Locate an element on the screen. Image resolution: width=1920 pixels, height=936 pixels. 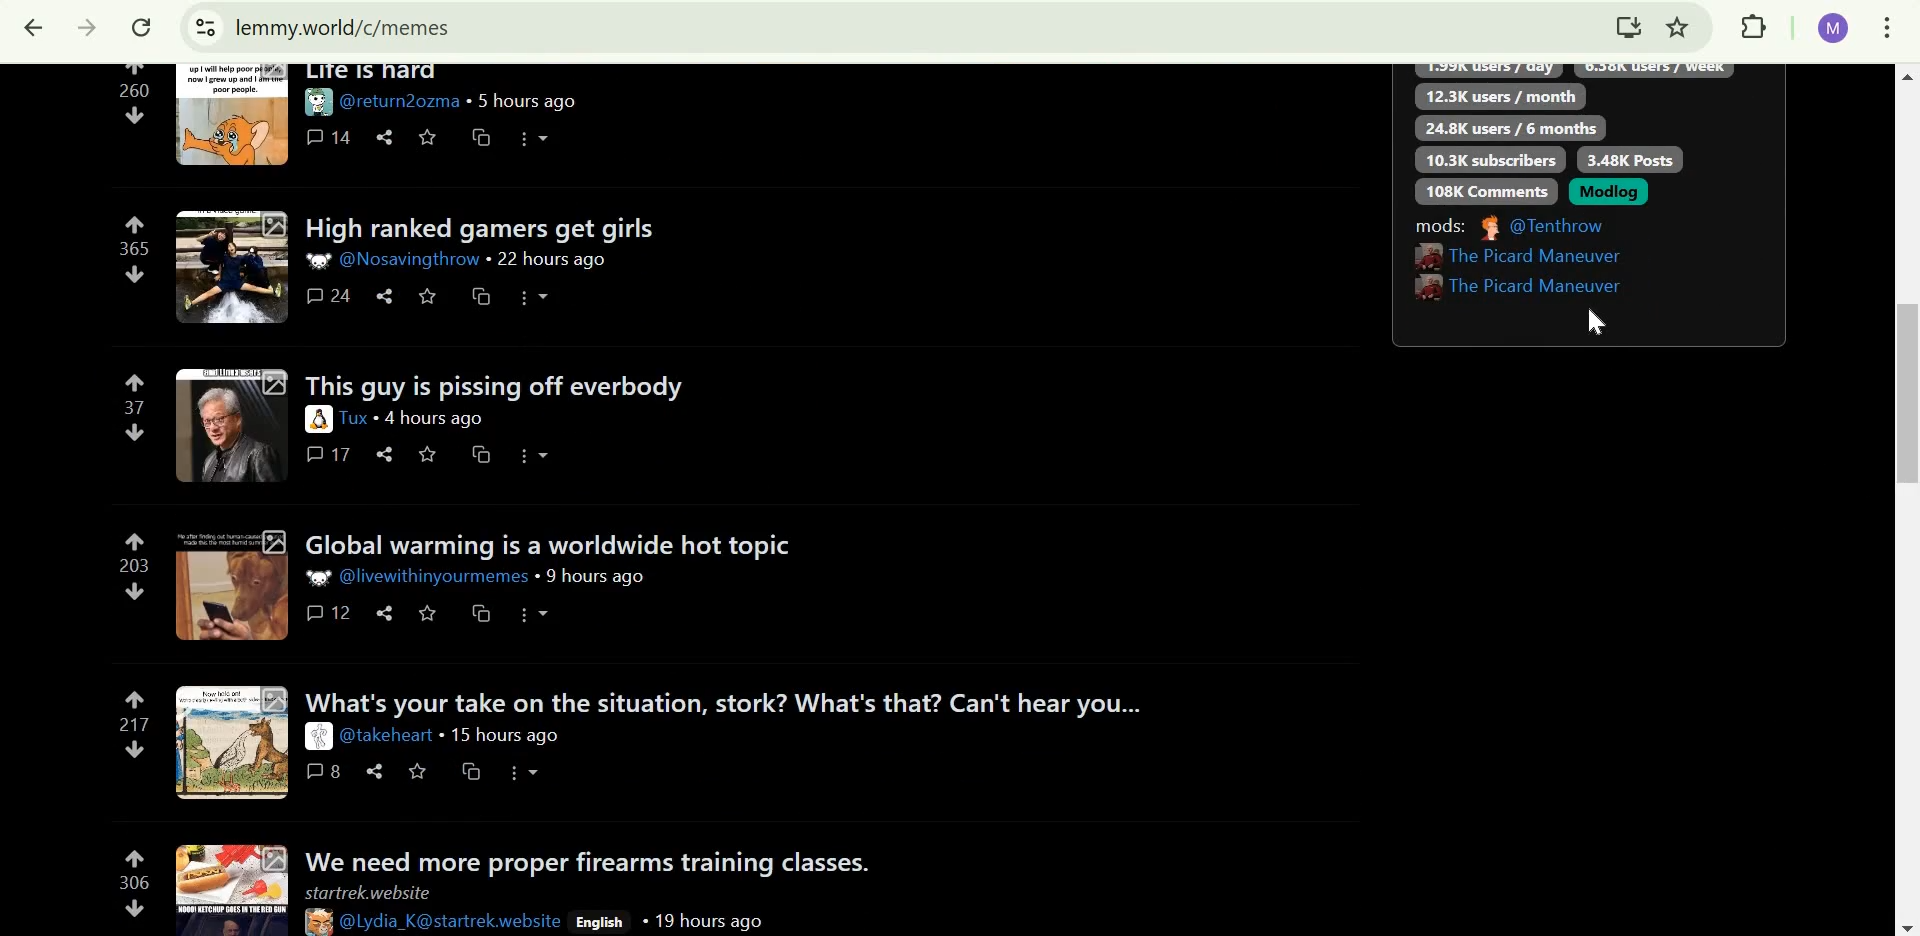
Click to go forward, hold to see history is located at coordinates (87, 31).